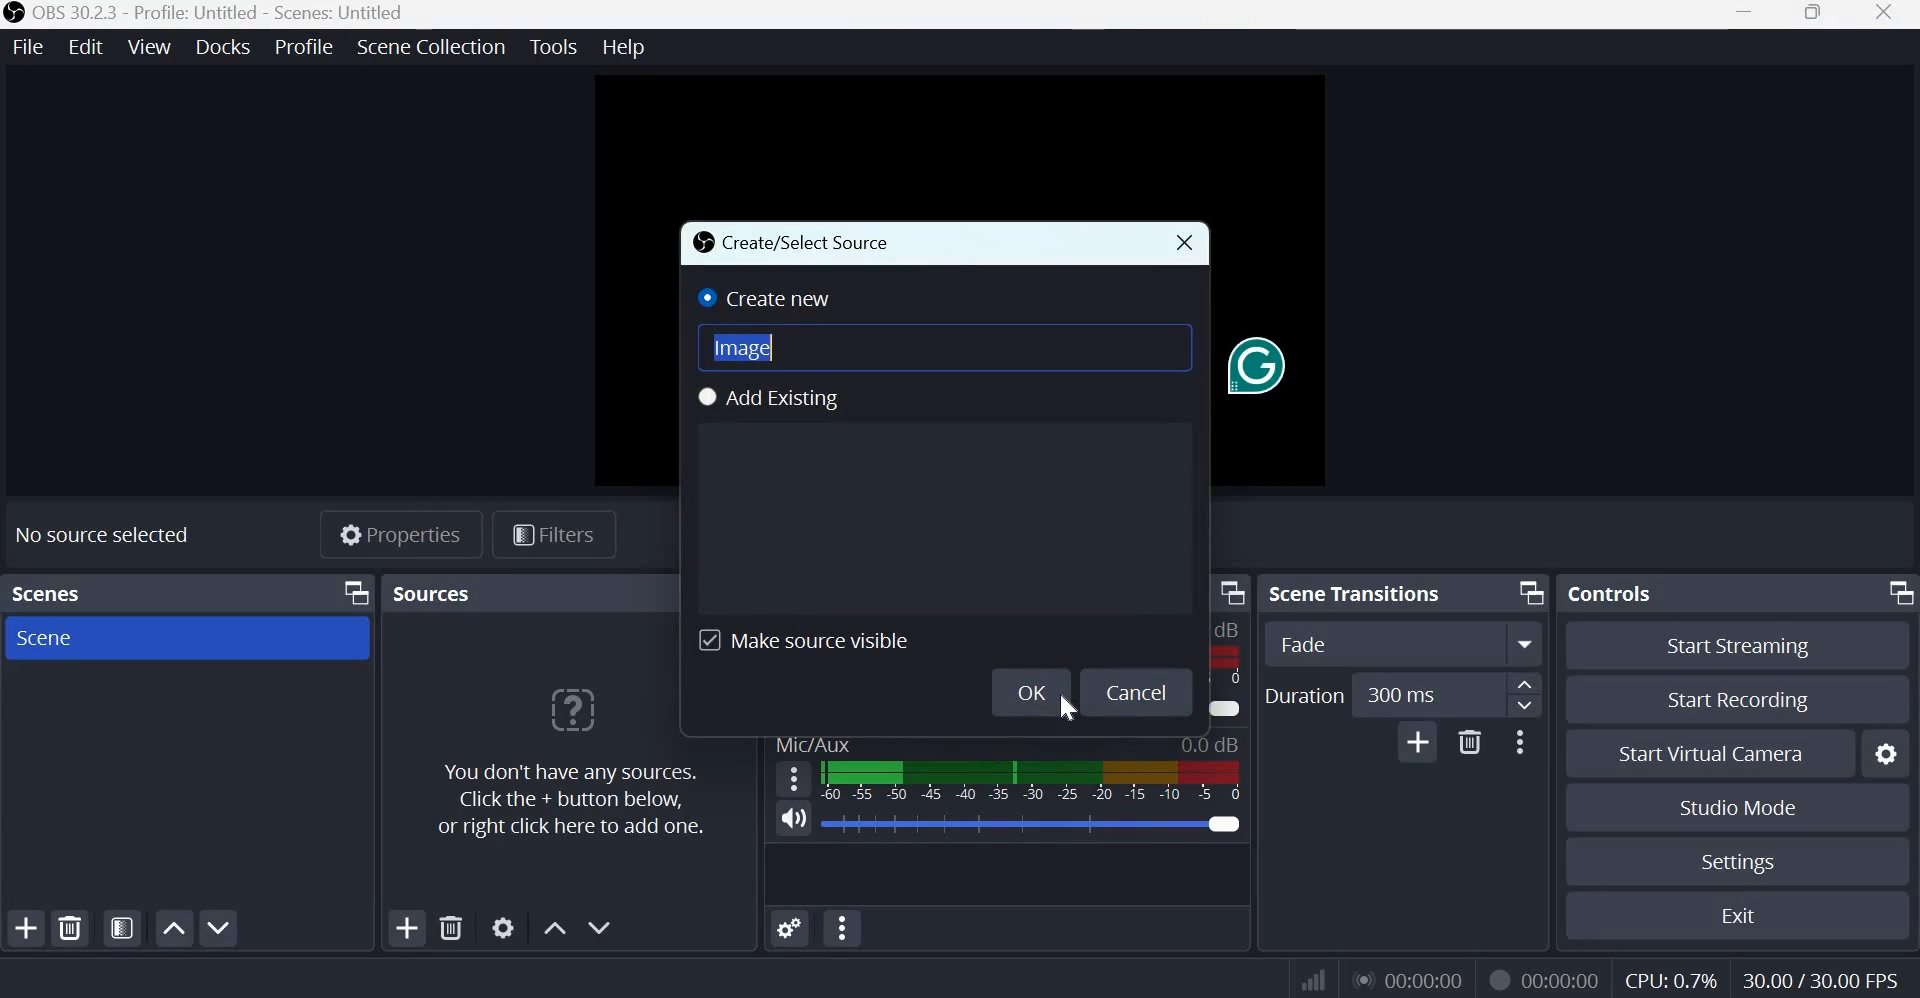 The image size is (1920, 998). What do you see at coordinates (812, 746) in the screenshot?
I see `Mic/Aux` at bounding box center [812, 746].